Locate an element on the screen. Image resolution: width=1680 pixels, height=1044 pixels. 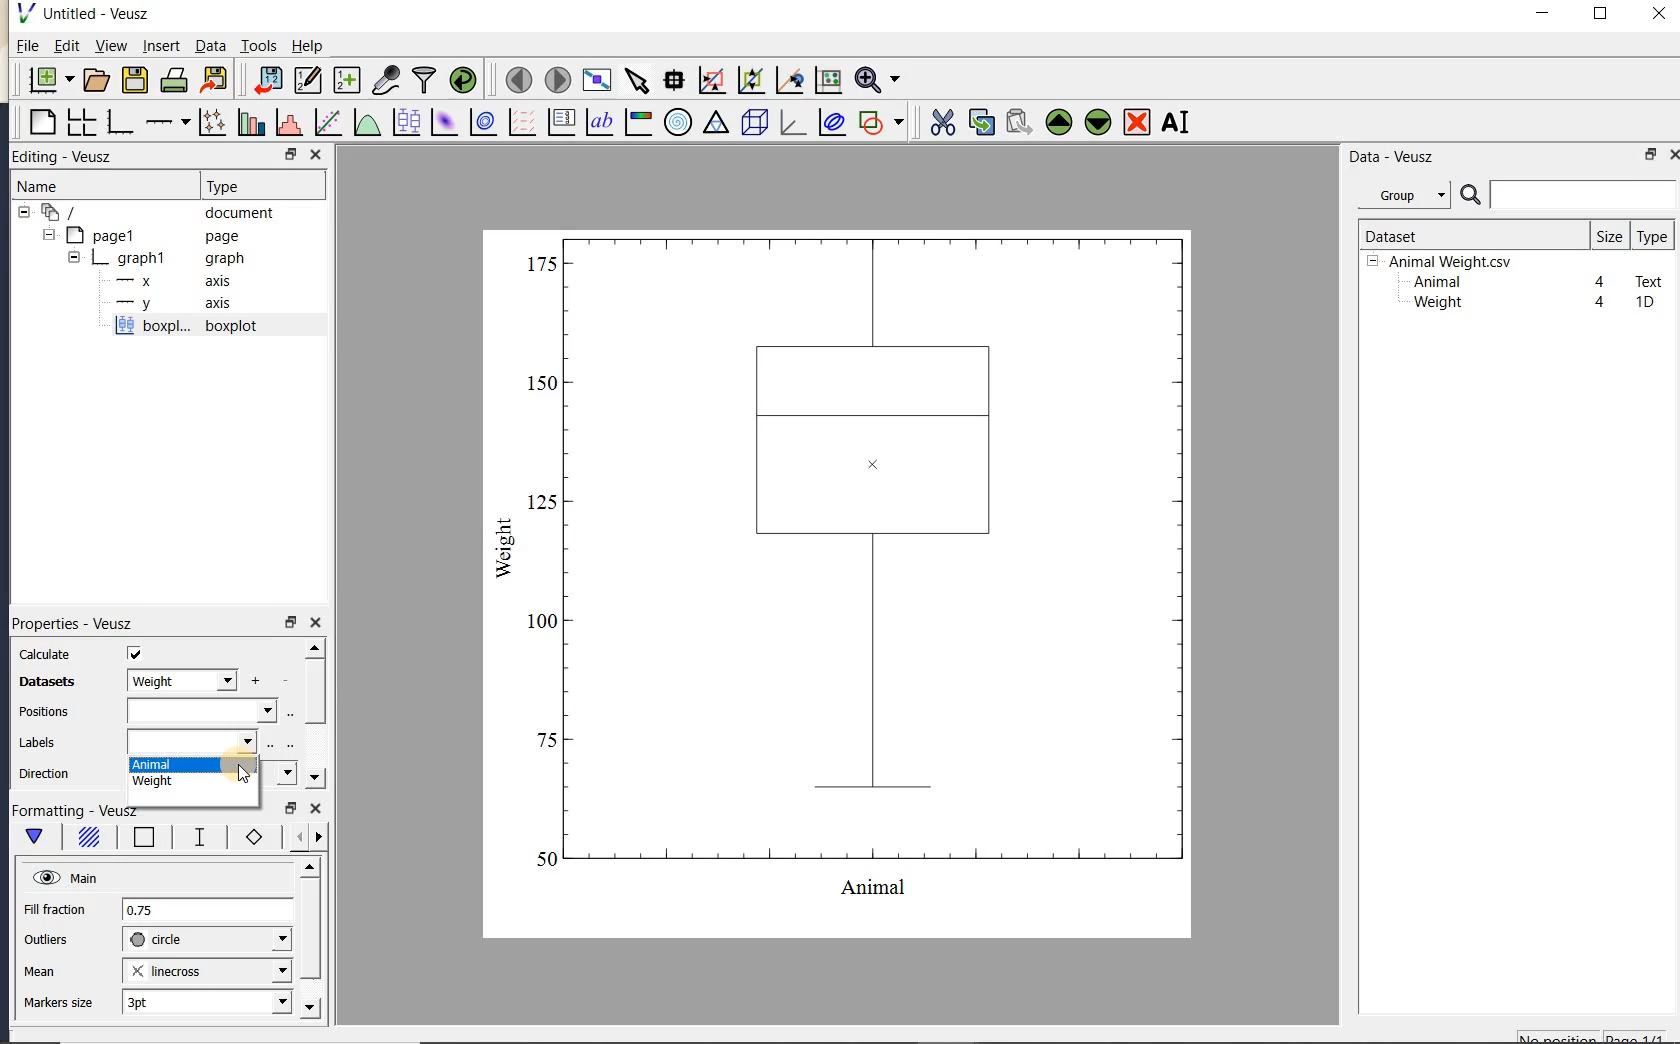
boxplot is located at coordinates (209, 328).